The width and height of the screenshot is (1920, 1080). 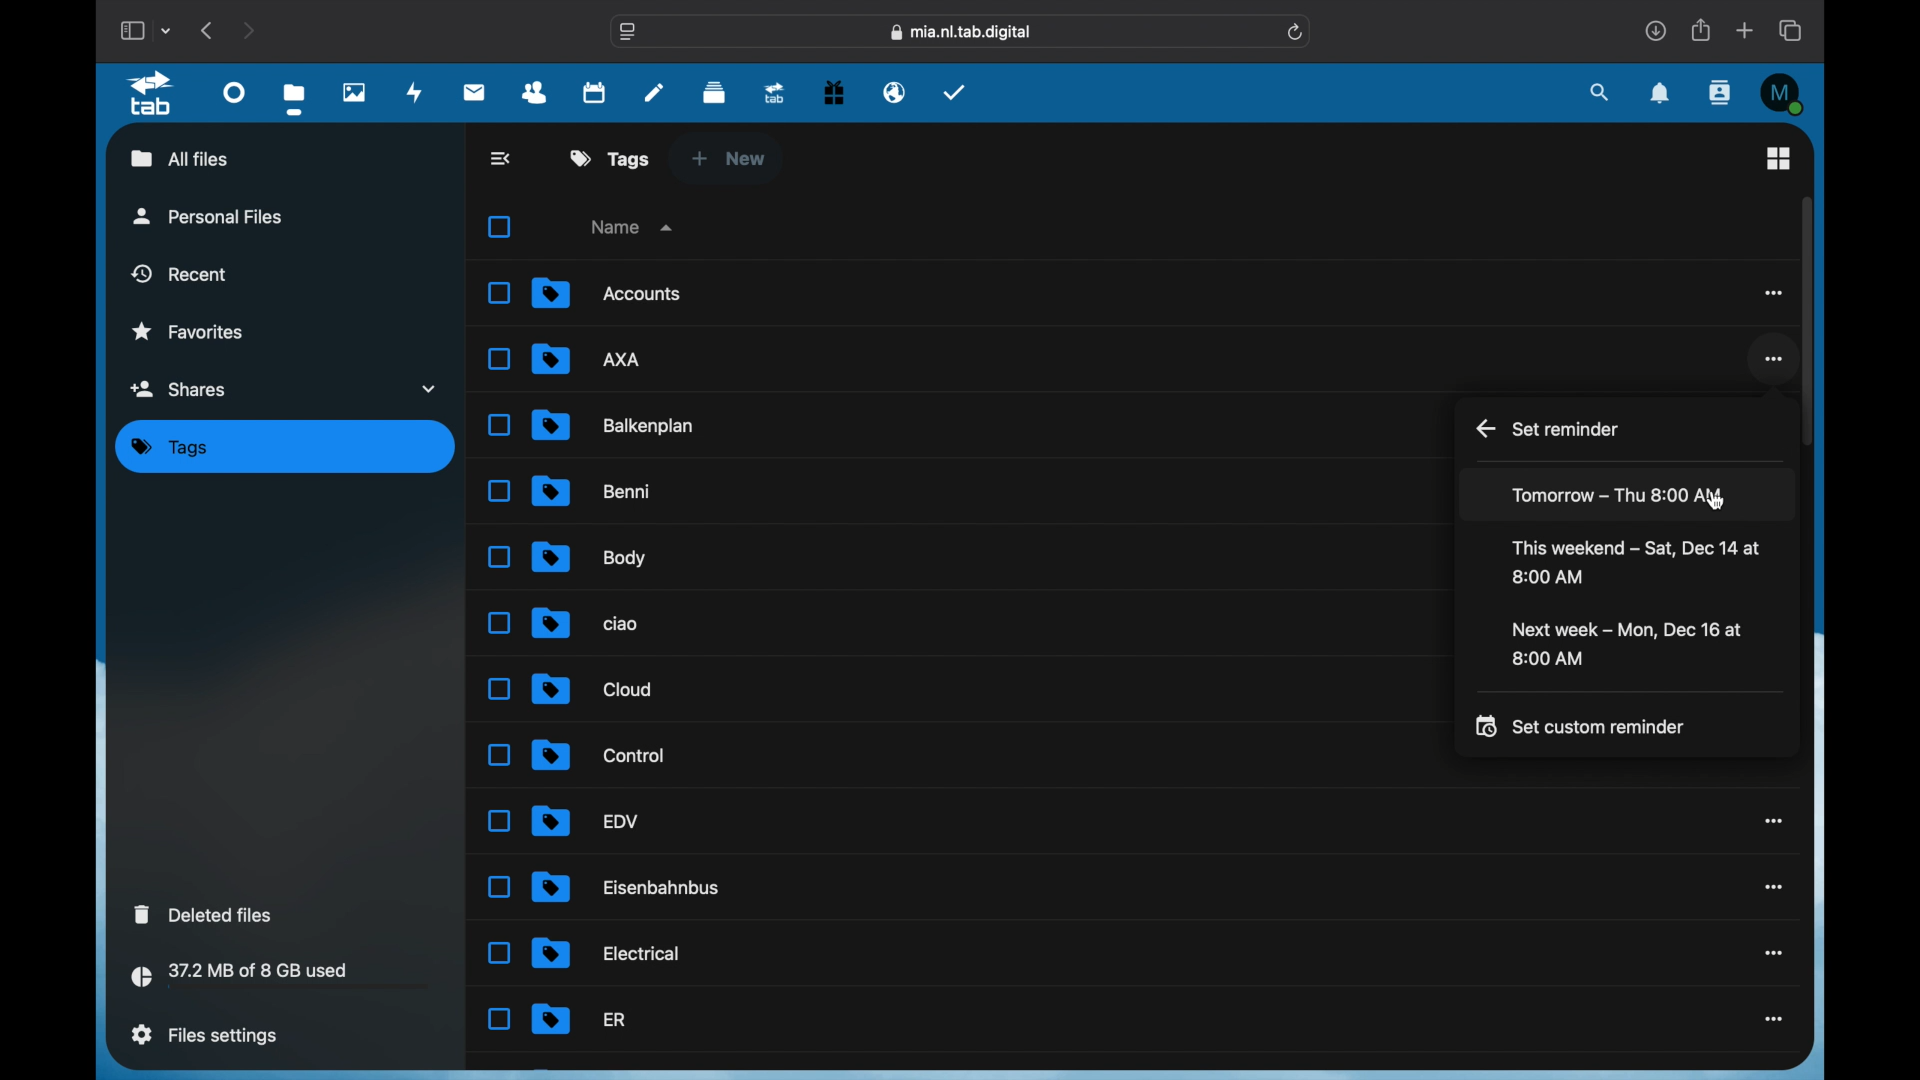 I want to click on recent, so click(x=181, y=273).